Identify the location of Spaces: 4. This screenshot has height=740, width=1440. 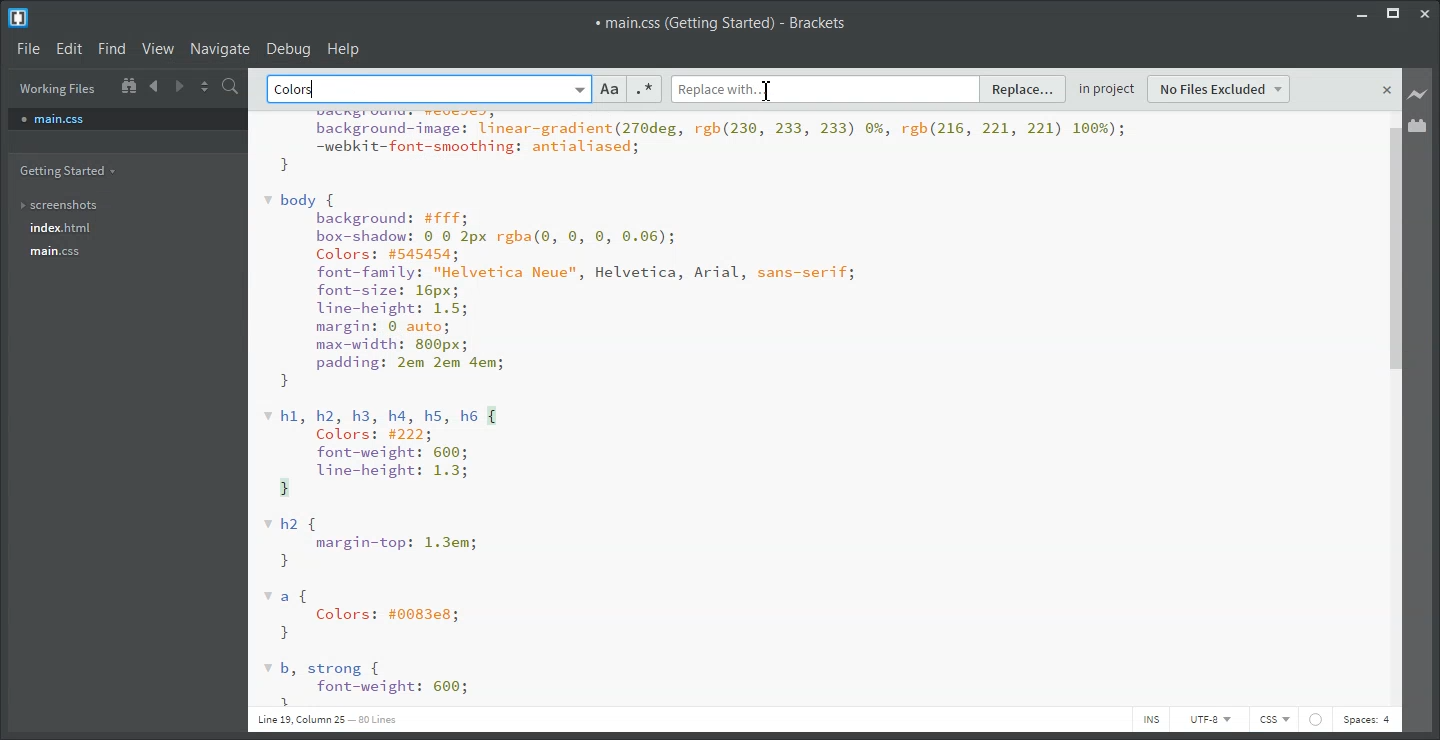
(1367, 721).